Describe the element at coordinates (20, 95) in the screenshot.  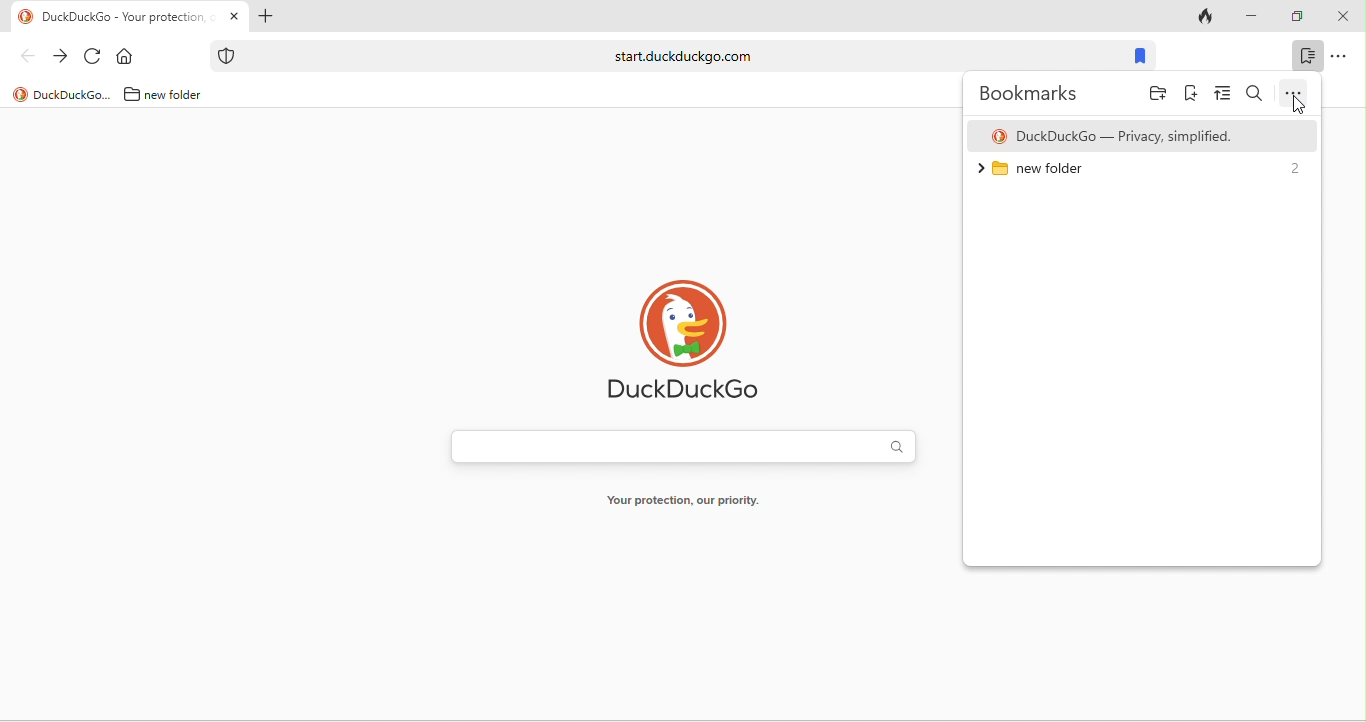
I see `icon` at that location.